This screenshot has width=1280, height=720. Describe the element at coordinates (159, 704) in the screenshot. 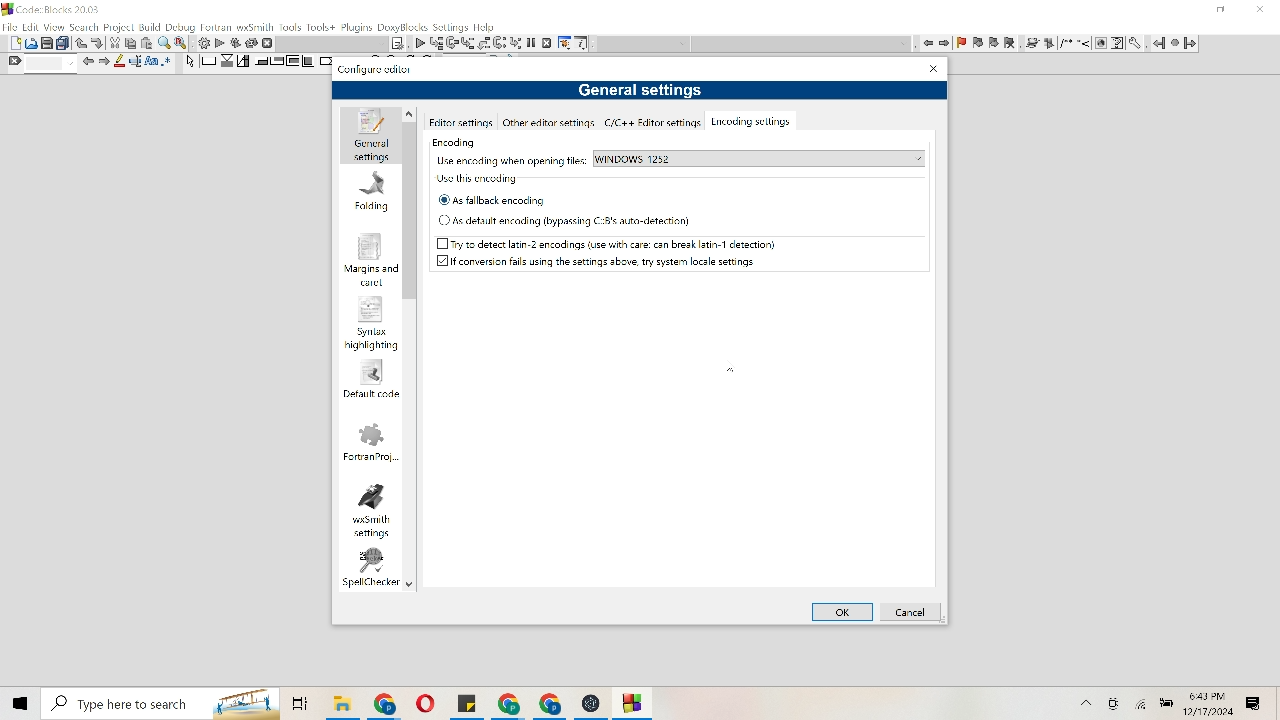

I see `Search bar` at that location.